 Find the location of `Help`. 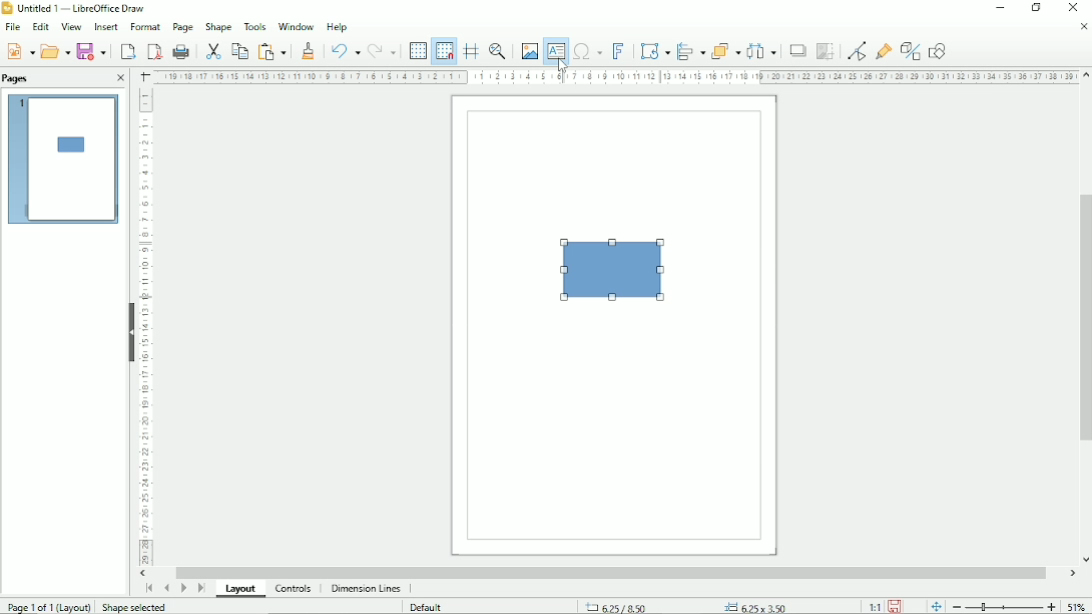

Help is located at coordinates (336, 27).